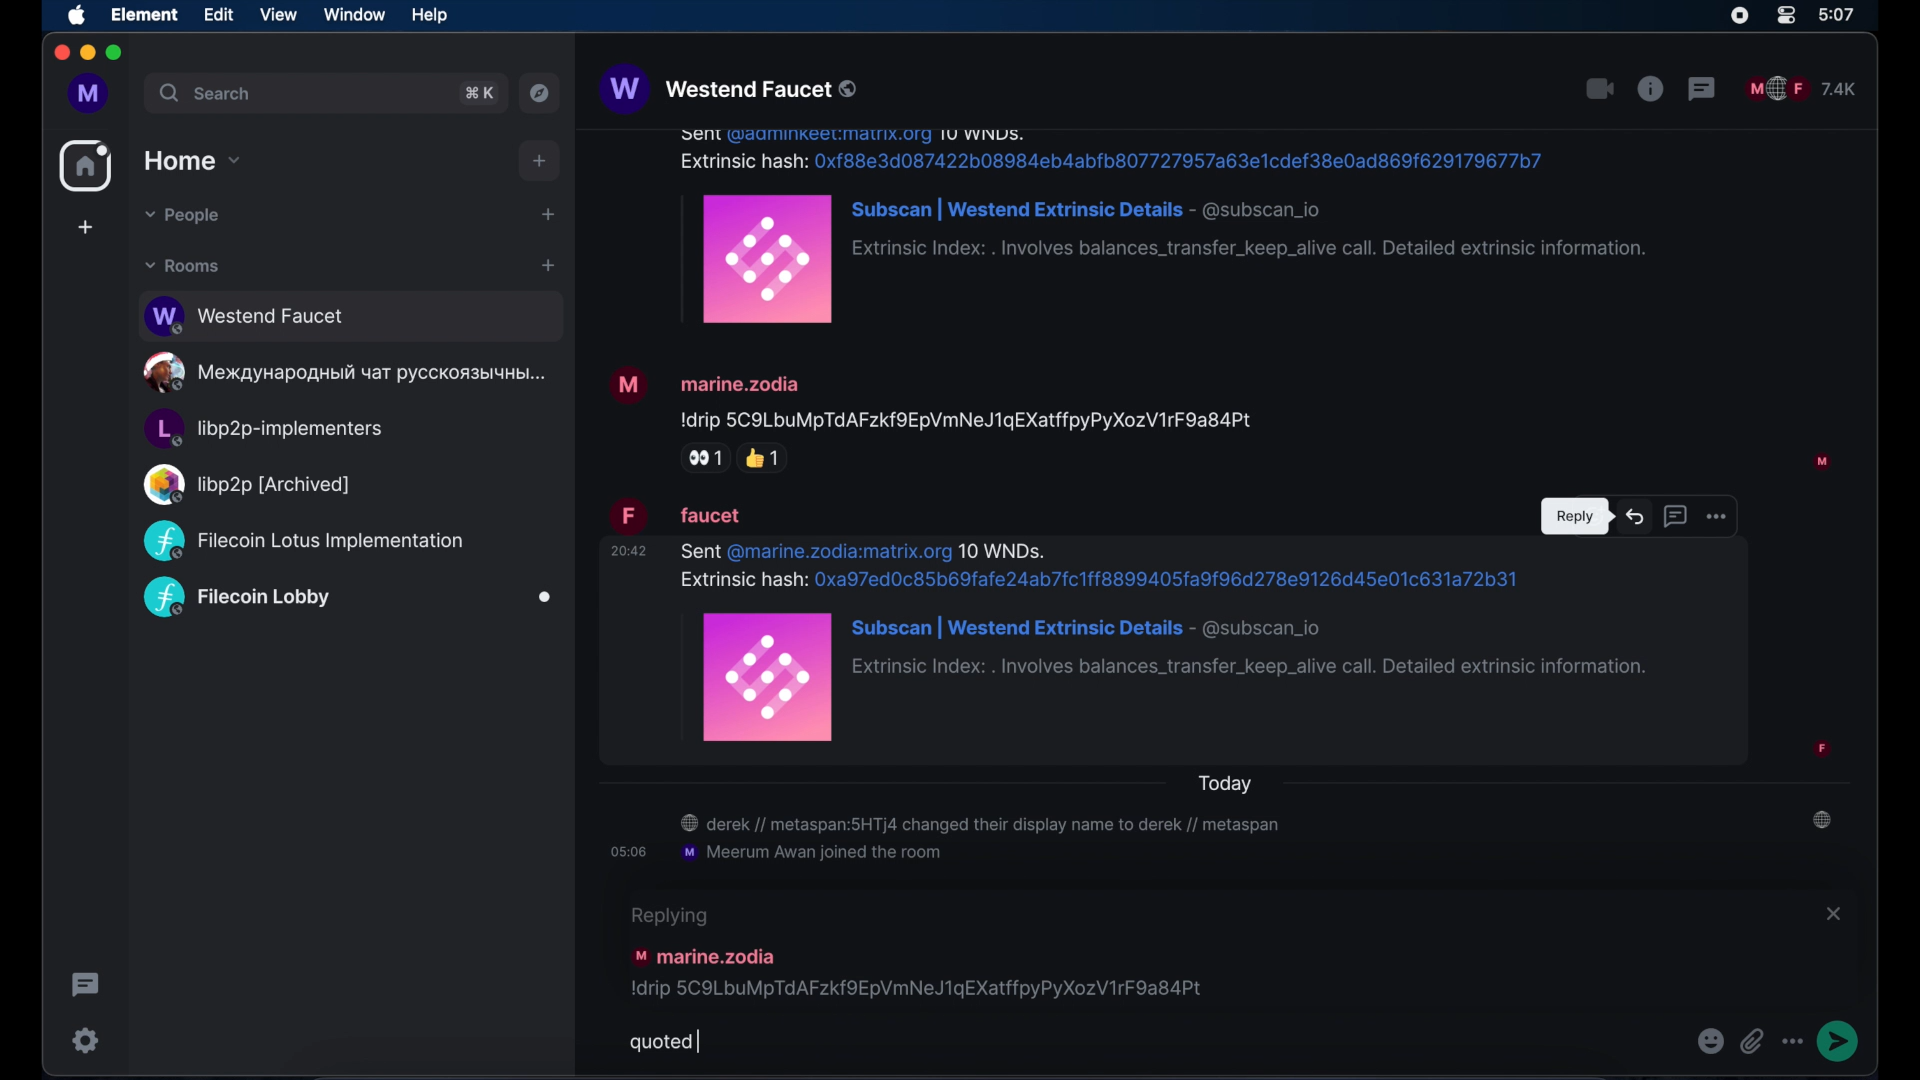 Image resolution: width=1920 pixels, height=1080 pixels. What do you see at coordinates (540, 93) in the screenshot?
I see `explore public rooms` at bounding box center [540, 93].